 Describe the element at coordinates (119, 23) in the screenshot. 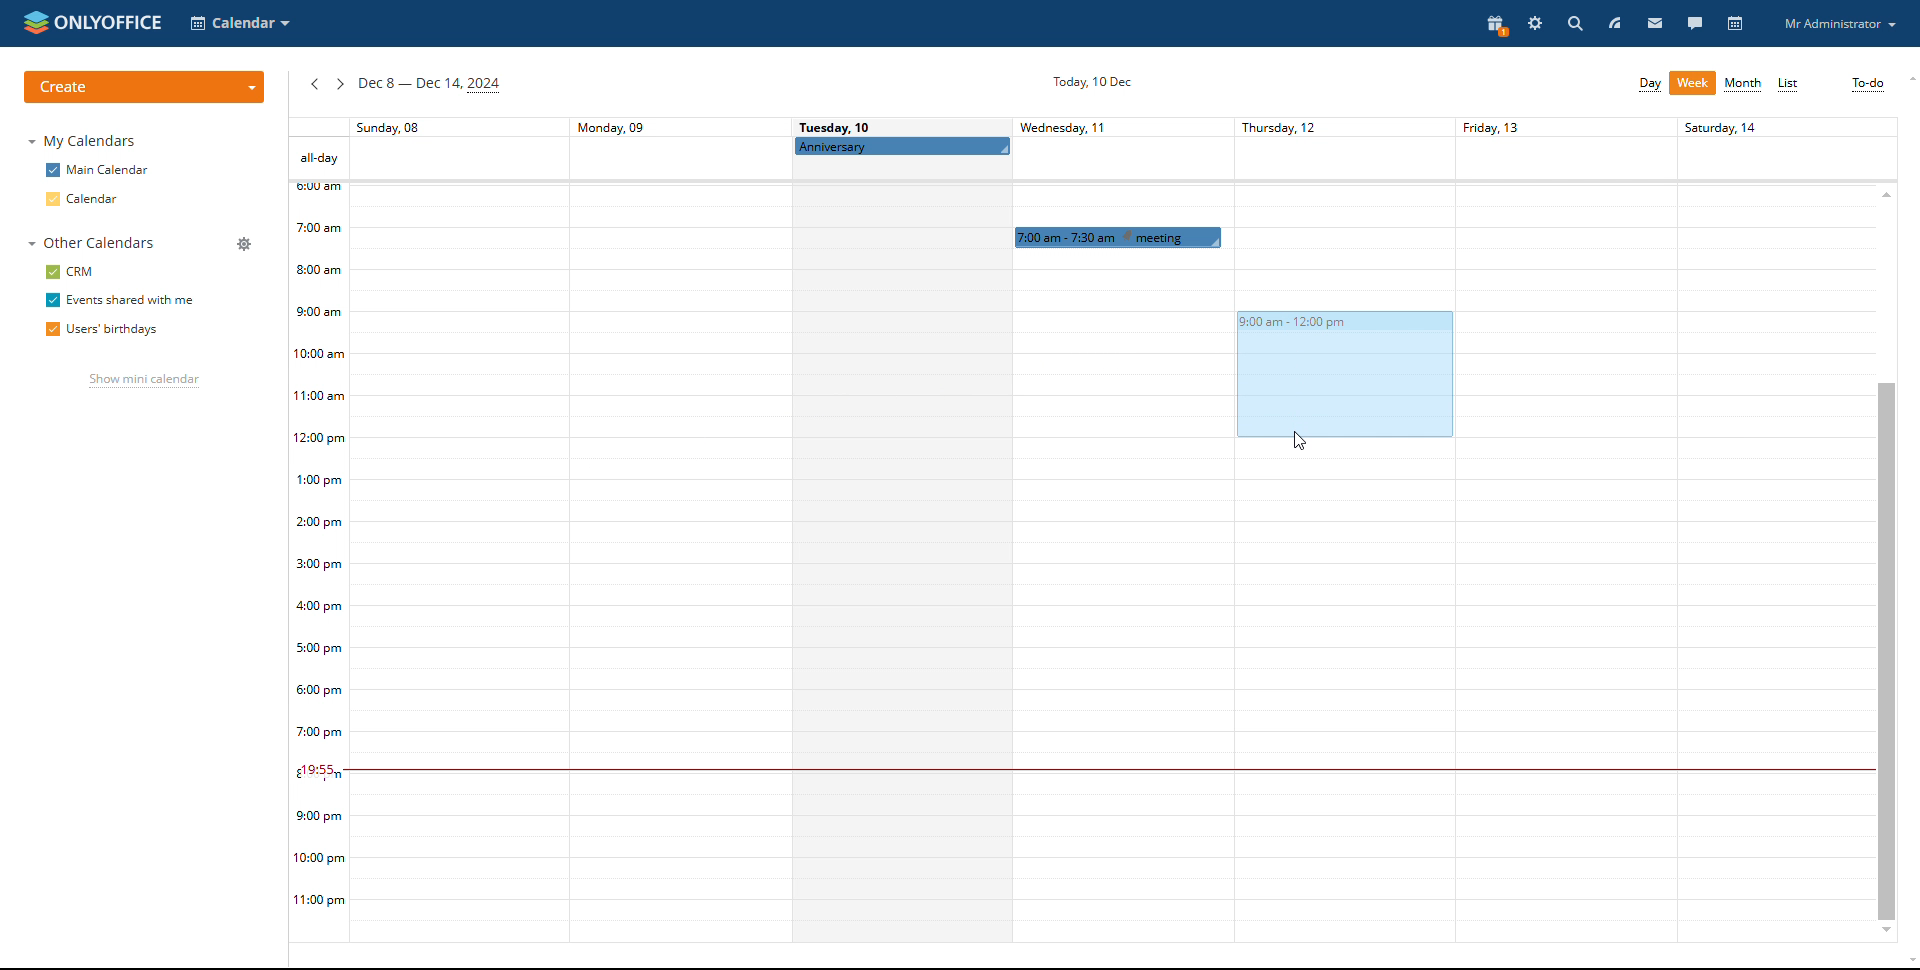

I see `onlyoffice` at that location.